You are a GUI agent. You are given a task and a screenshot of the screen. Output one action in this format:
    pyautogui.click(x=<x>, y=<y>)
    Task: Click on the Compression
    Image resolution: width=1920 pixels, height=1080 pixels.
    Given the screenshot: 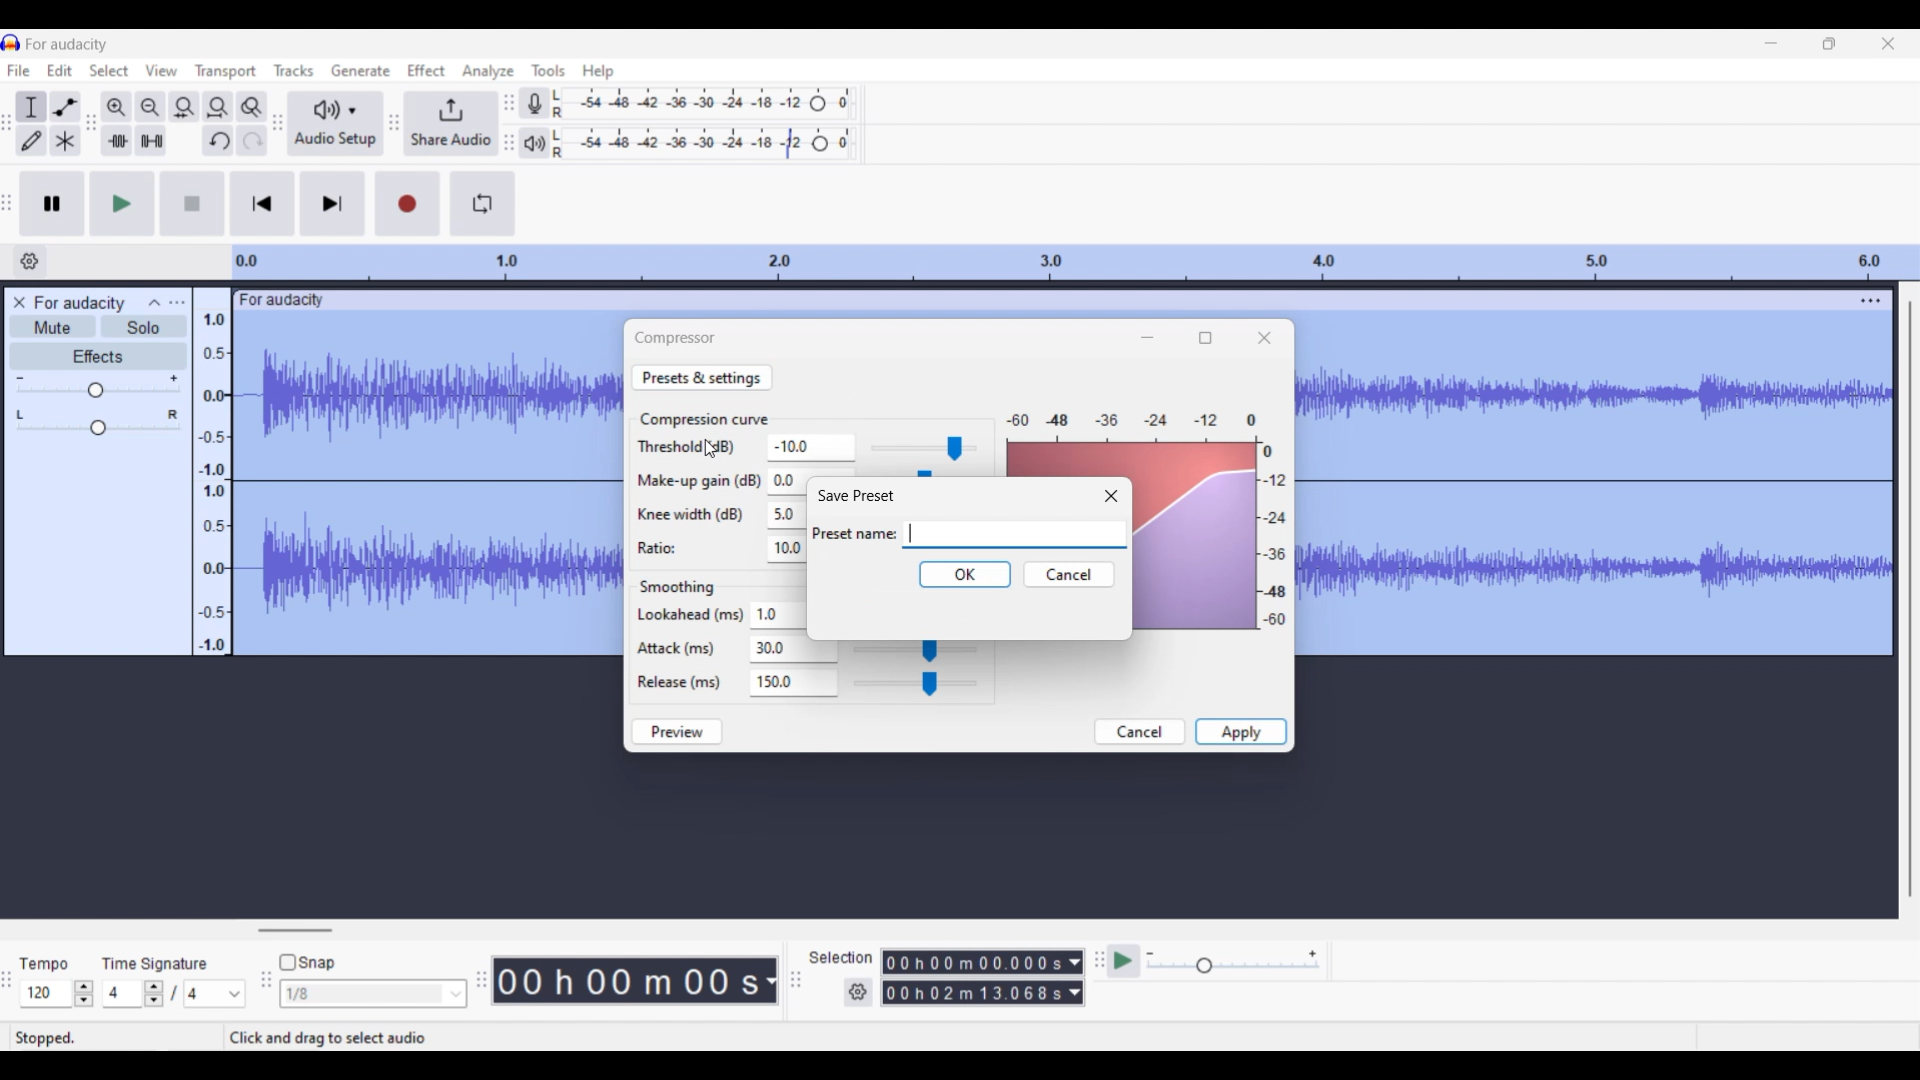 What is the action you would take?
    pyautogui.click(x=675, y=337)
    